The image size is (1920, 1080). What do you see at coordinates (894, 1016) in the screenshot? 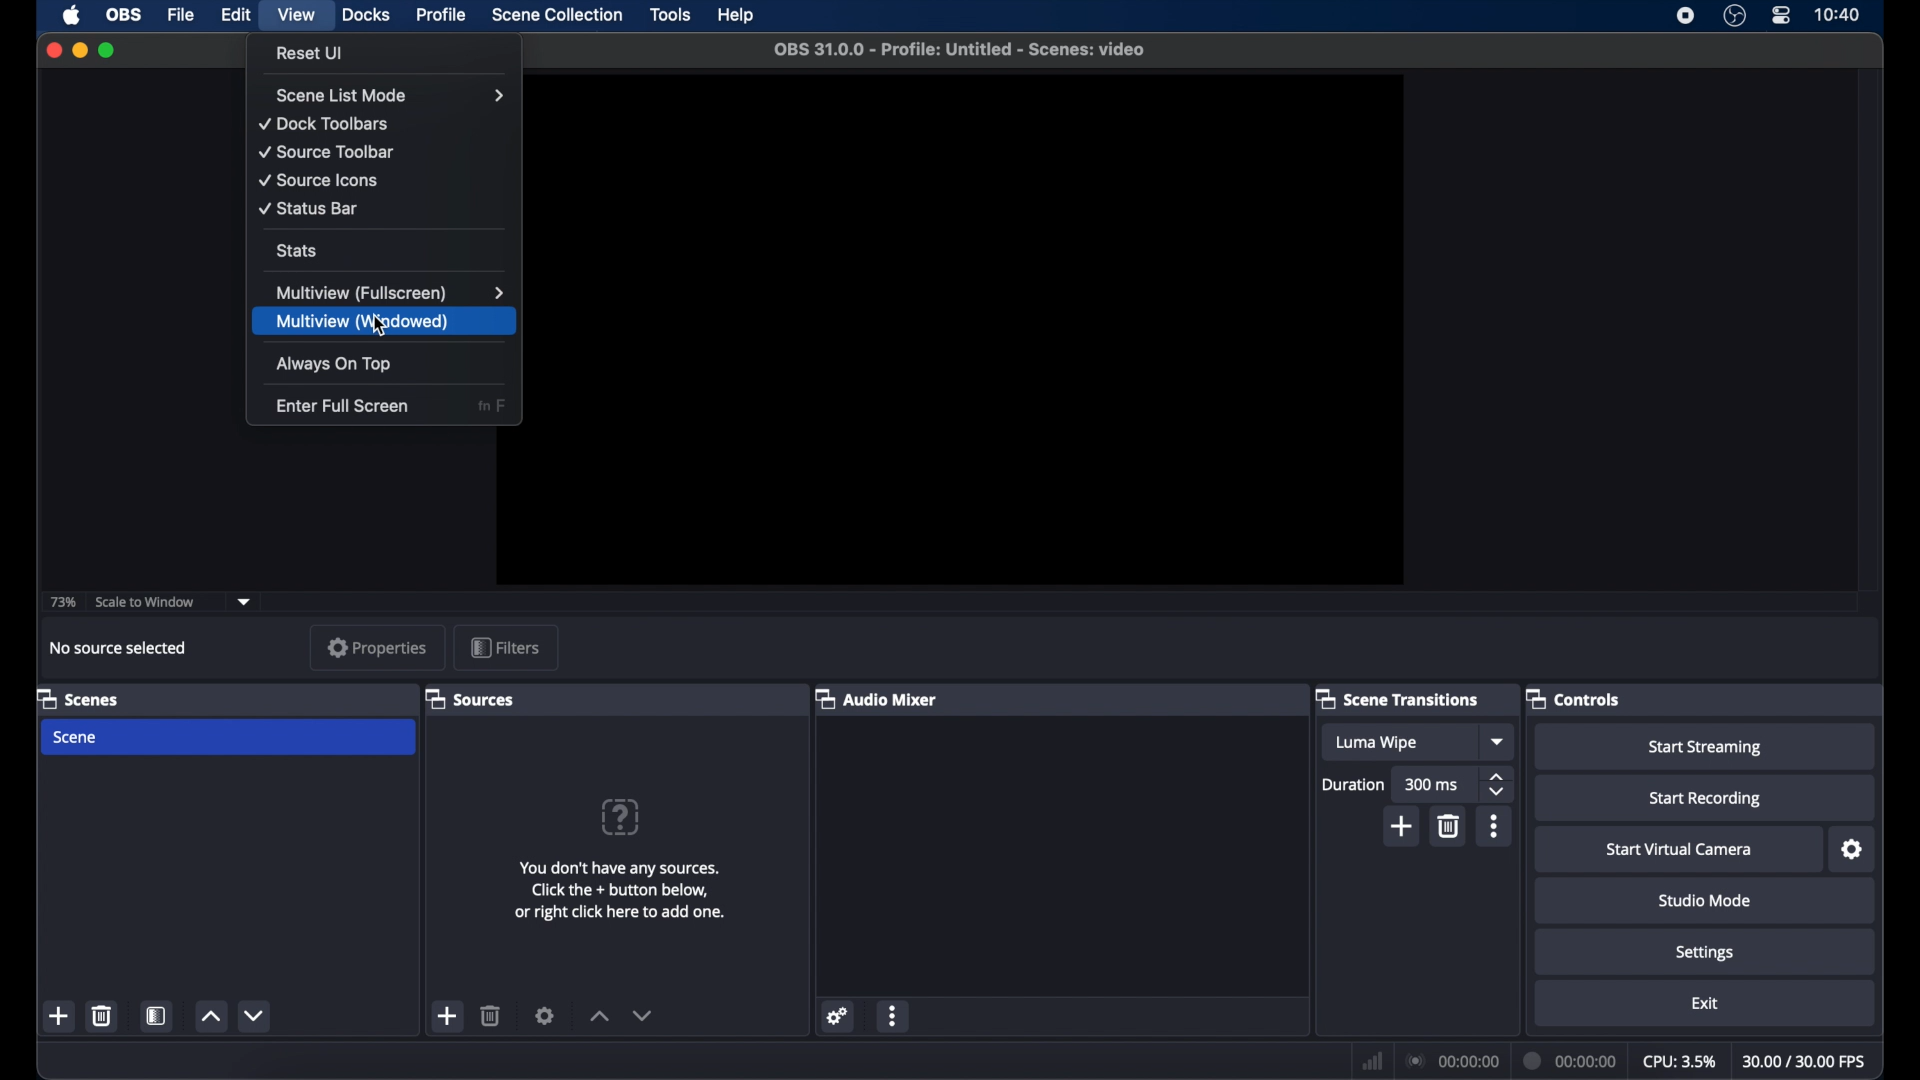
I see `more options` at bounding box center [894, 1016].